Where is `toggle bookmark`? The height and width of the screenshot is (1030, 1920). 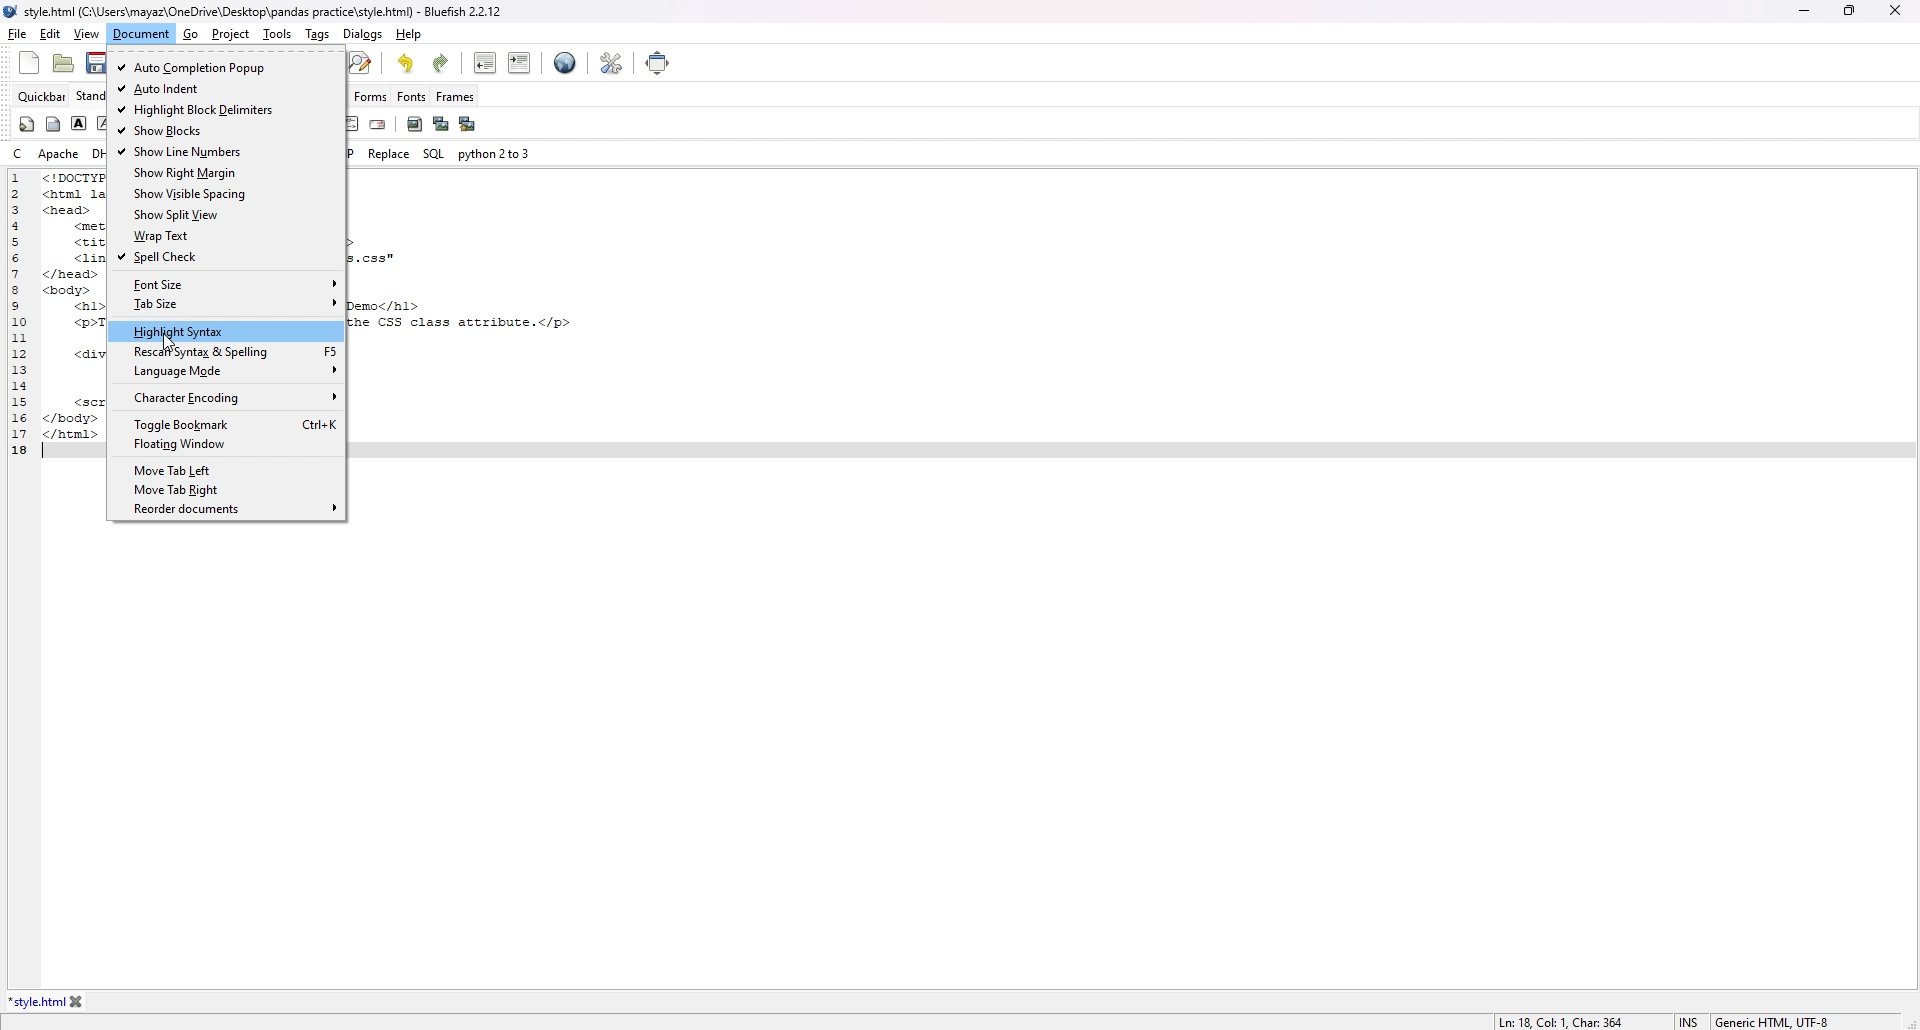 toggle bookmark is located at coordinates (229, 425).